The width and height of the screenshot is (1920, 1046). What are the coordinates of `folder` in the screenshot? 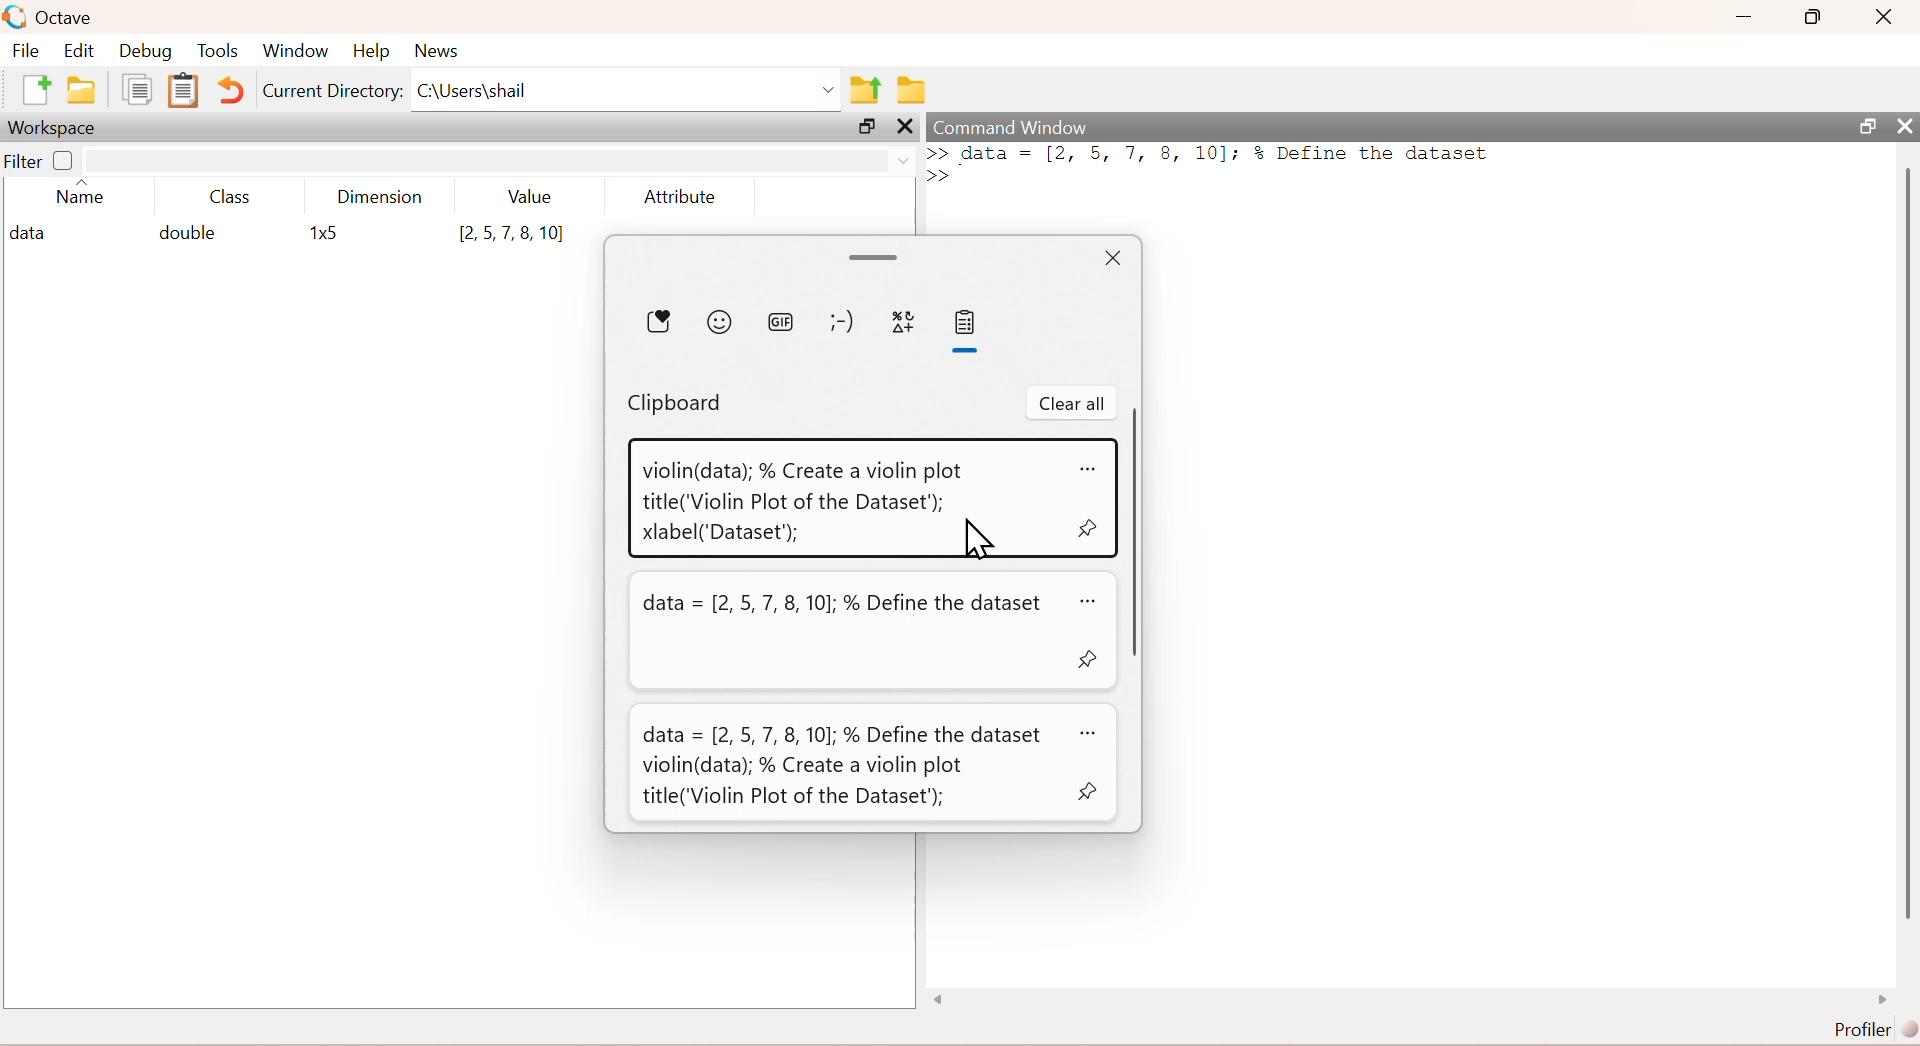 It's located at (914, 90).